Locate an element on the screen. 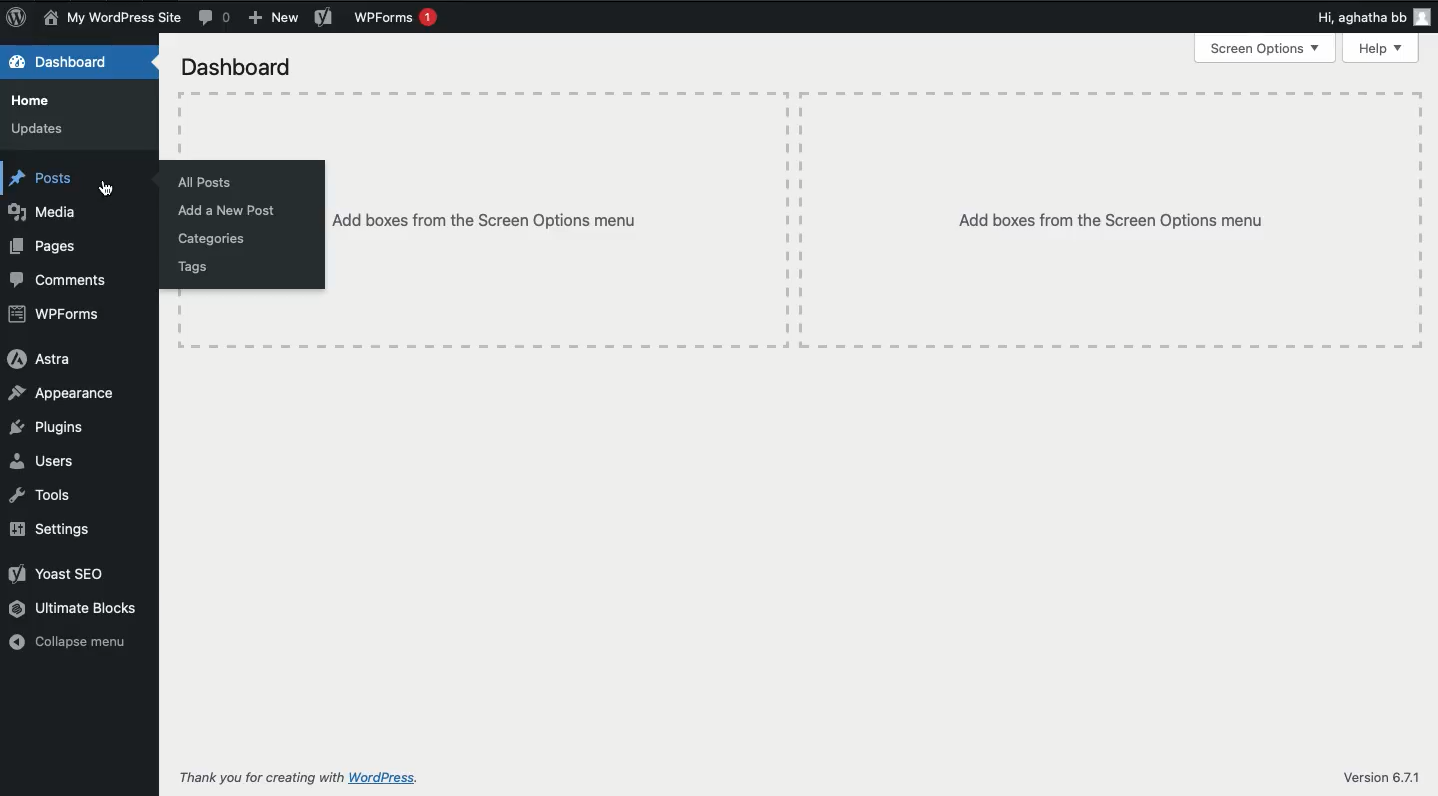  Ultimate blocks is located at coordinates (79, 610).